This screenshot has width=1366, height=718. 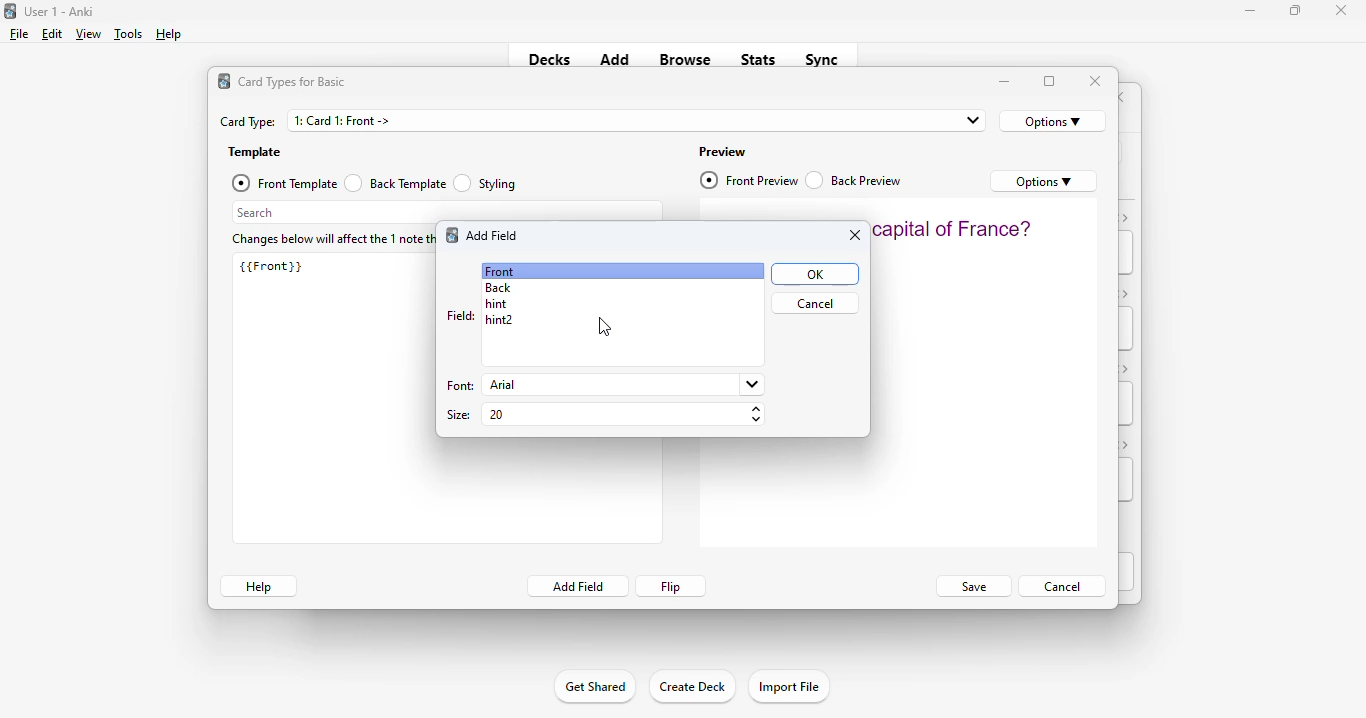 I want to click on options, so click(x=1044, y=181).